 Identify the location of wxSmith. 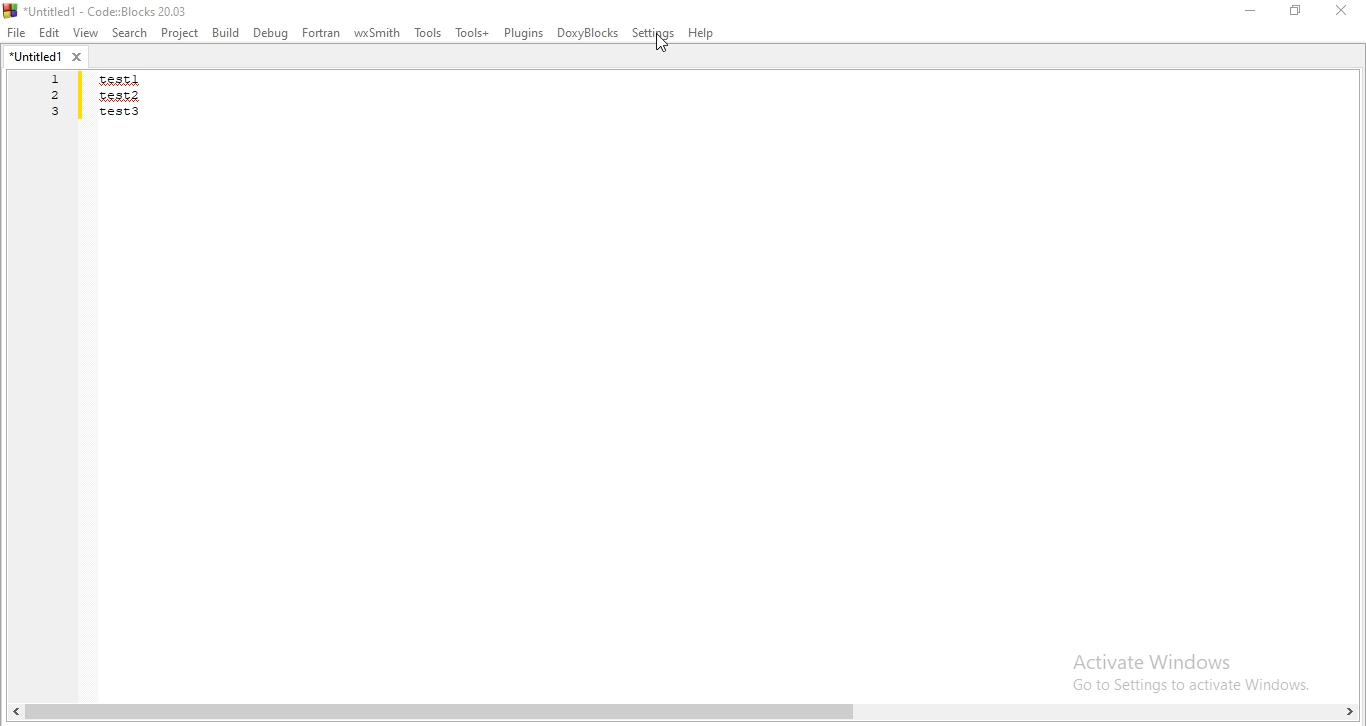
(377, 34).